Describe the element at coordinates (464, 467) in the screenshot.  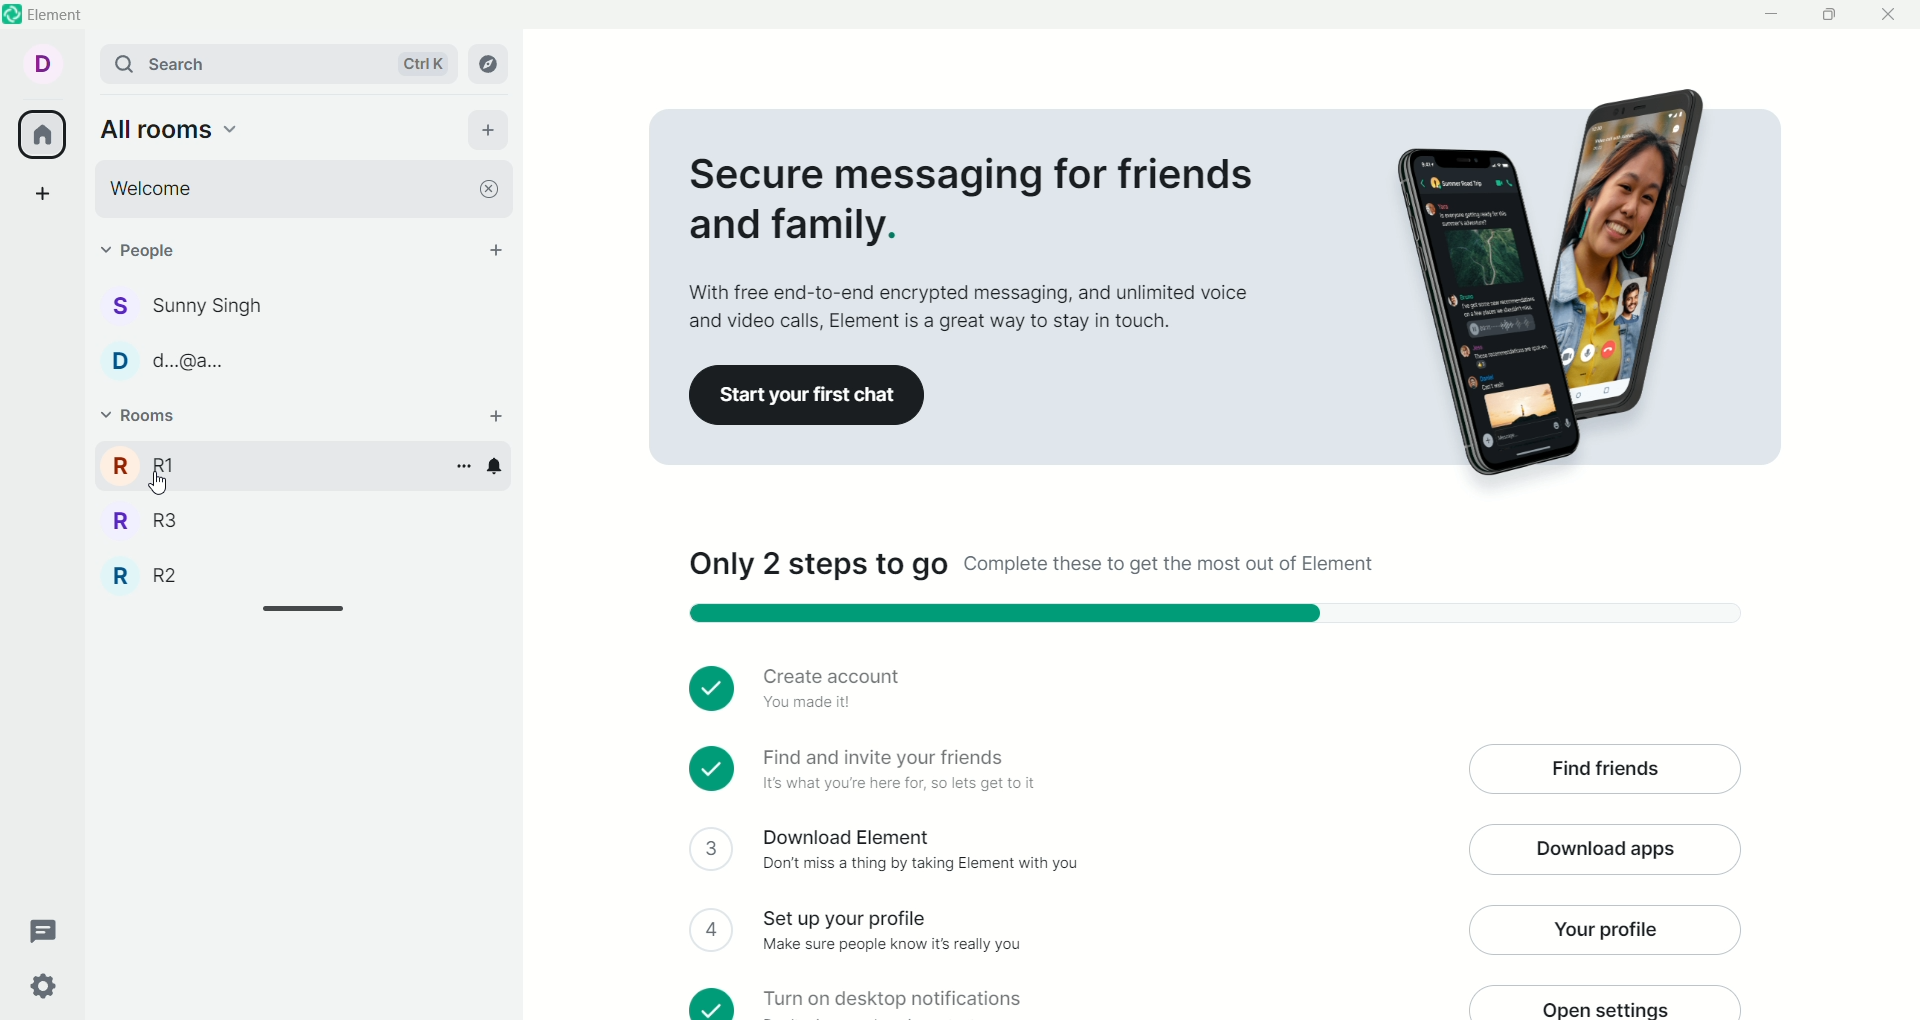
I see `options` at that location.